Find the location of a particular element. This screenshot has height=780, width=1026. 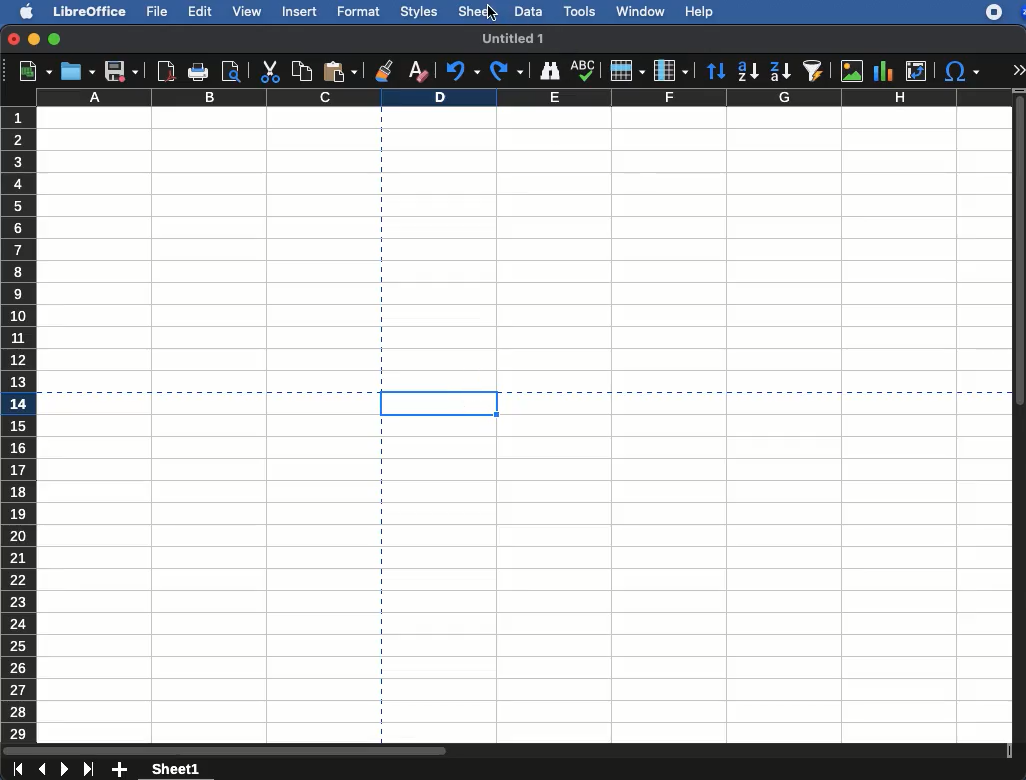

clear formatting is located at coordinates (417, 68).